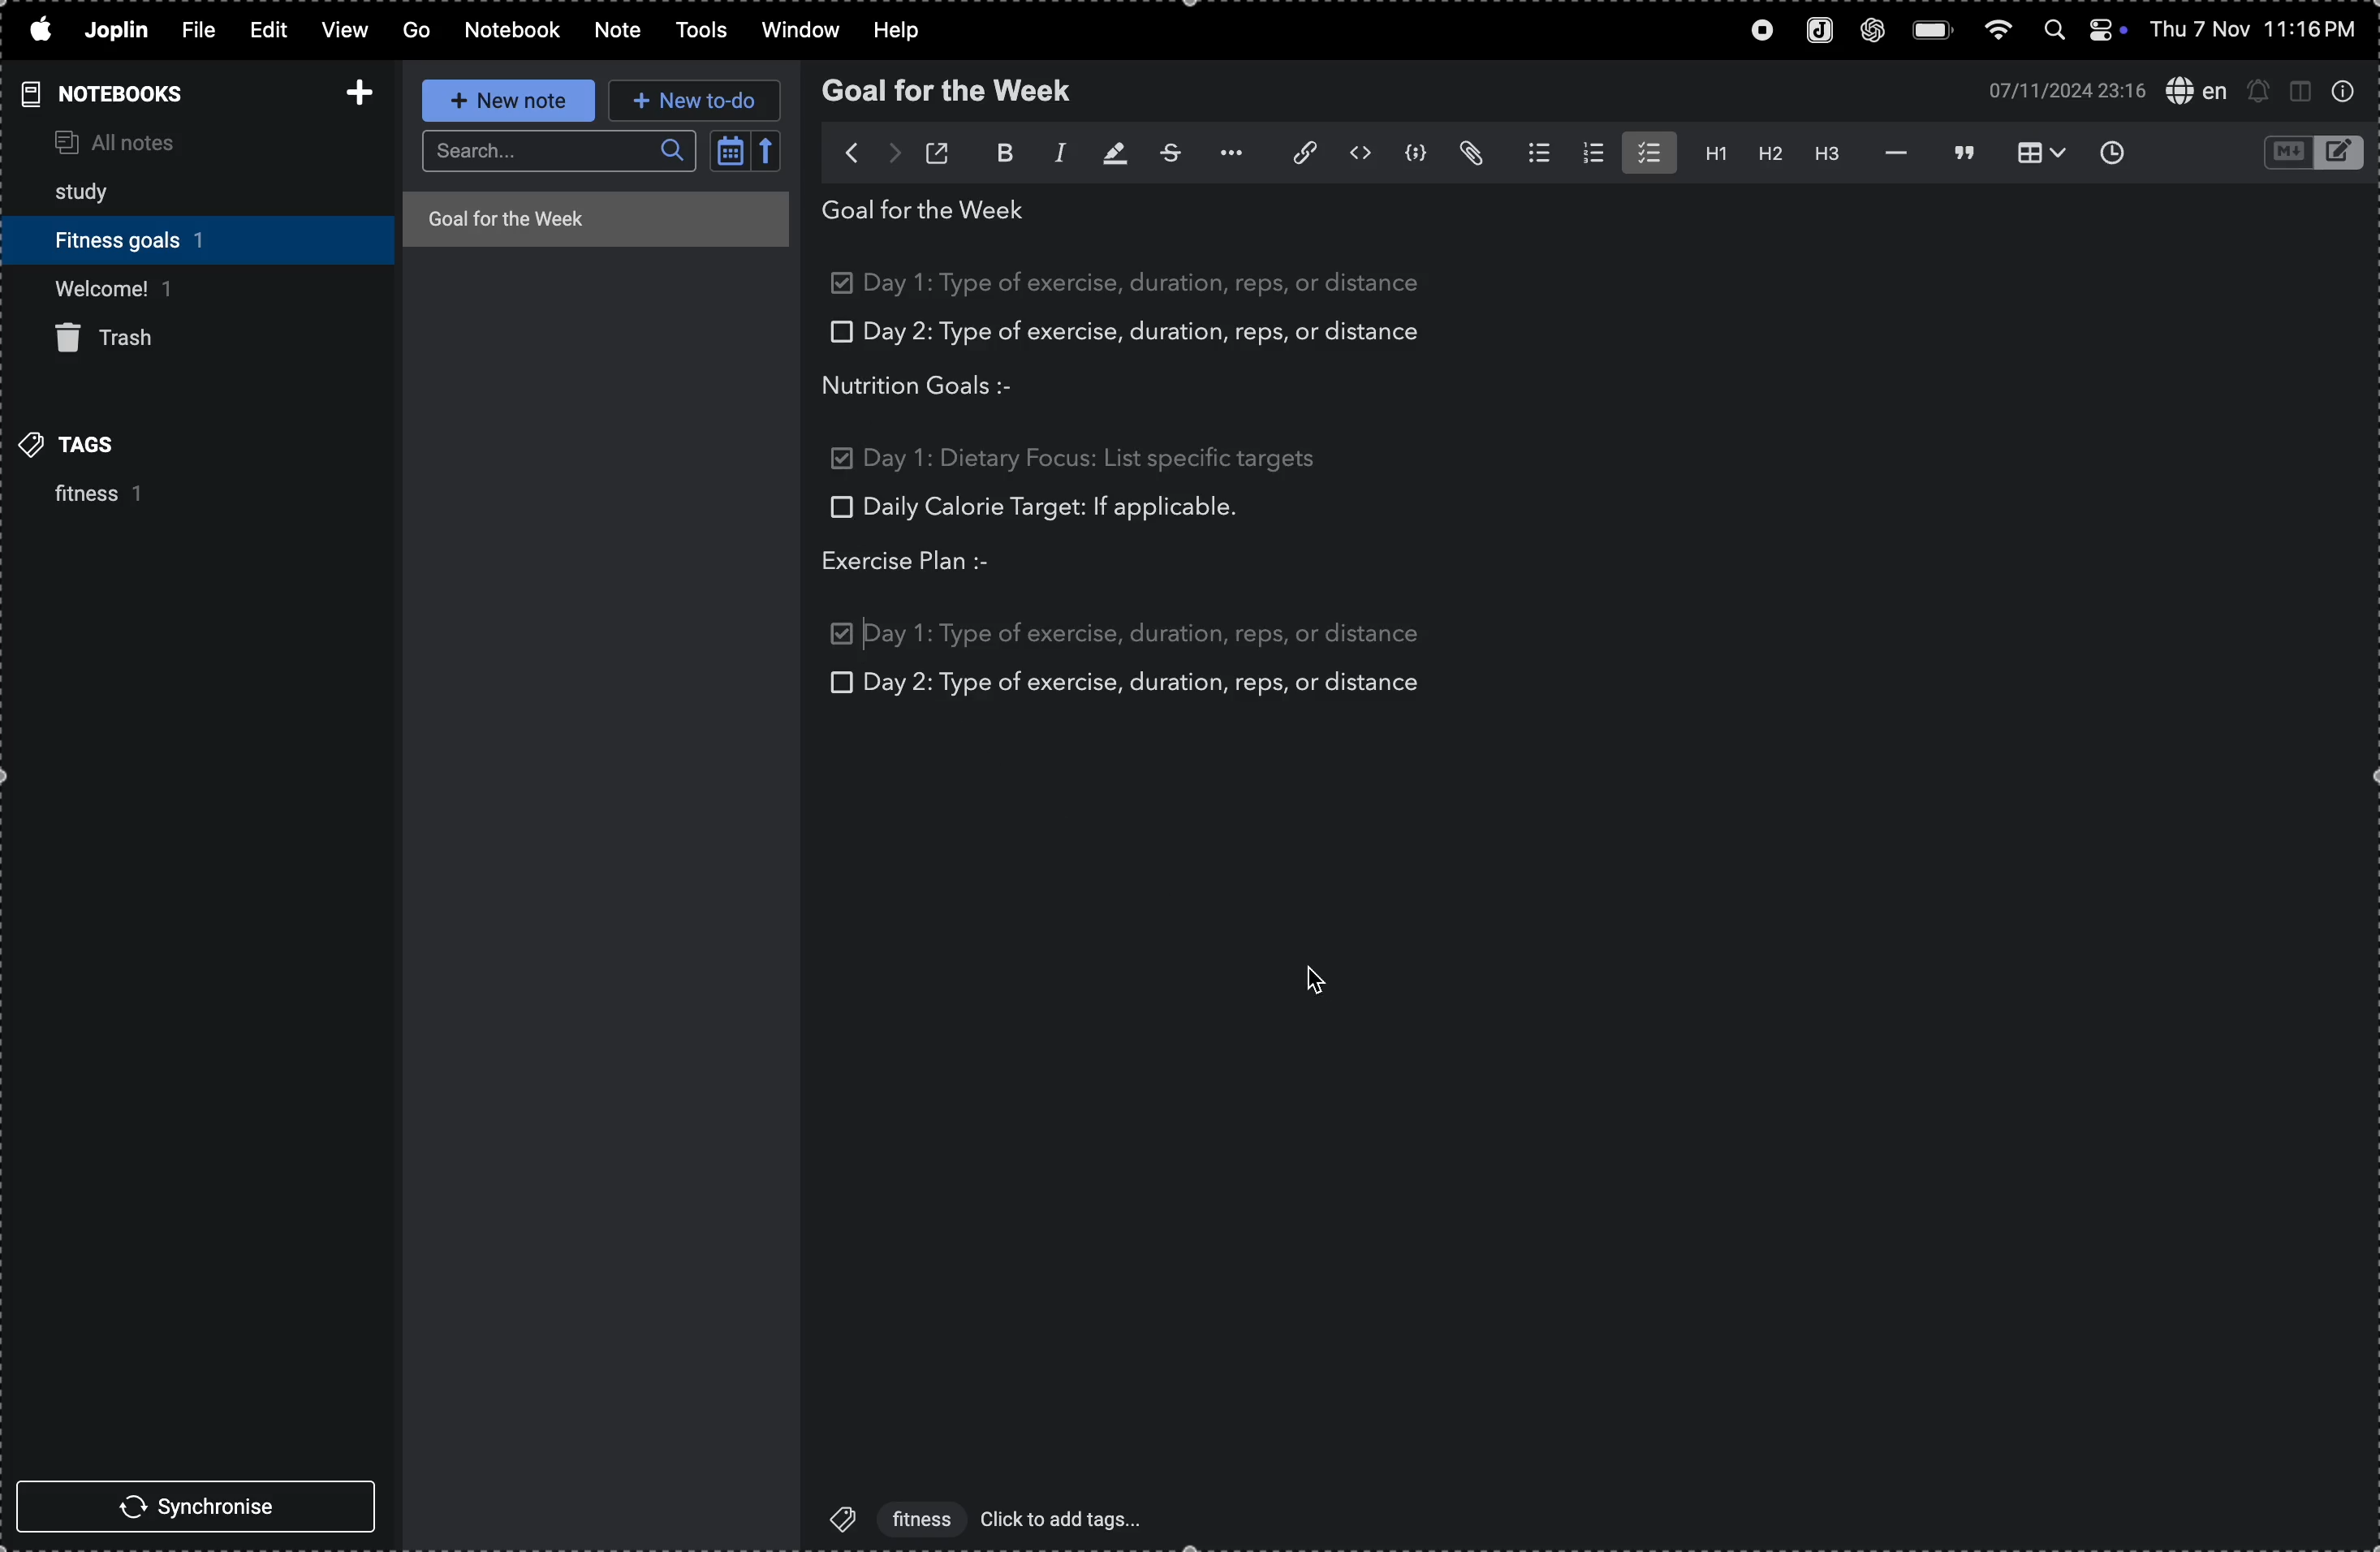 The width and height of the screenshot is (2380, 1552). I want to click on toggle editors, so click(2308, 153).